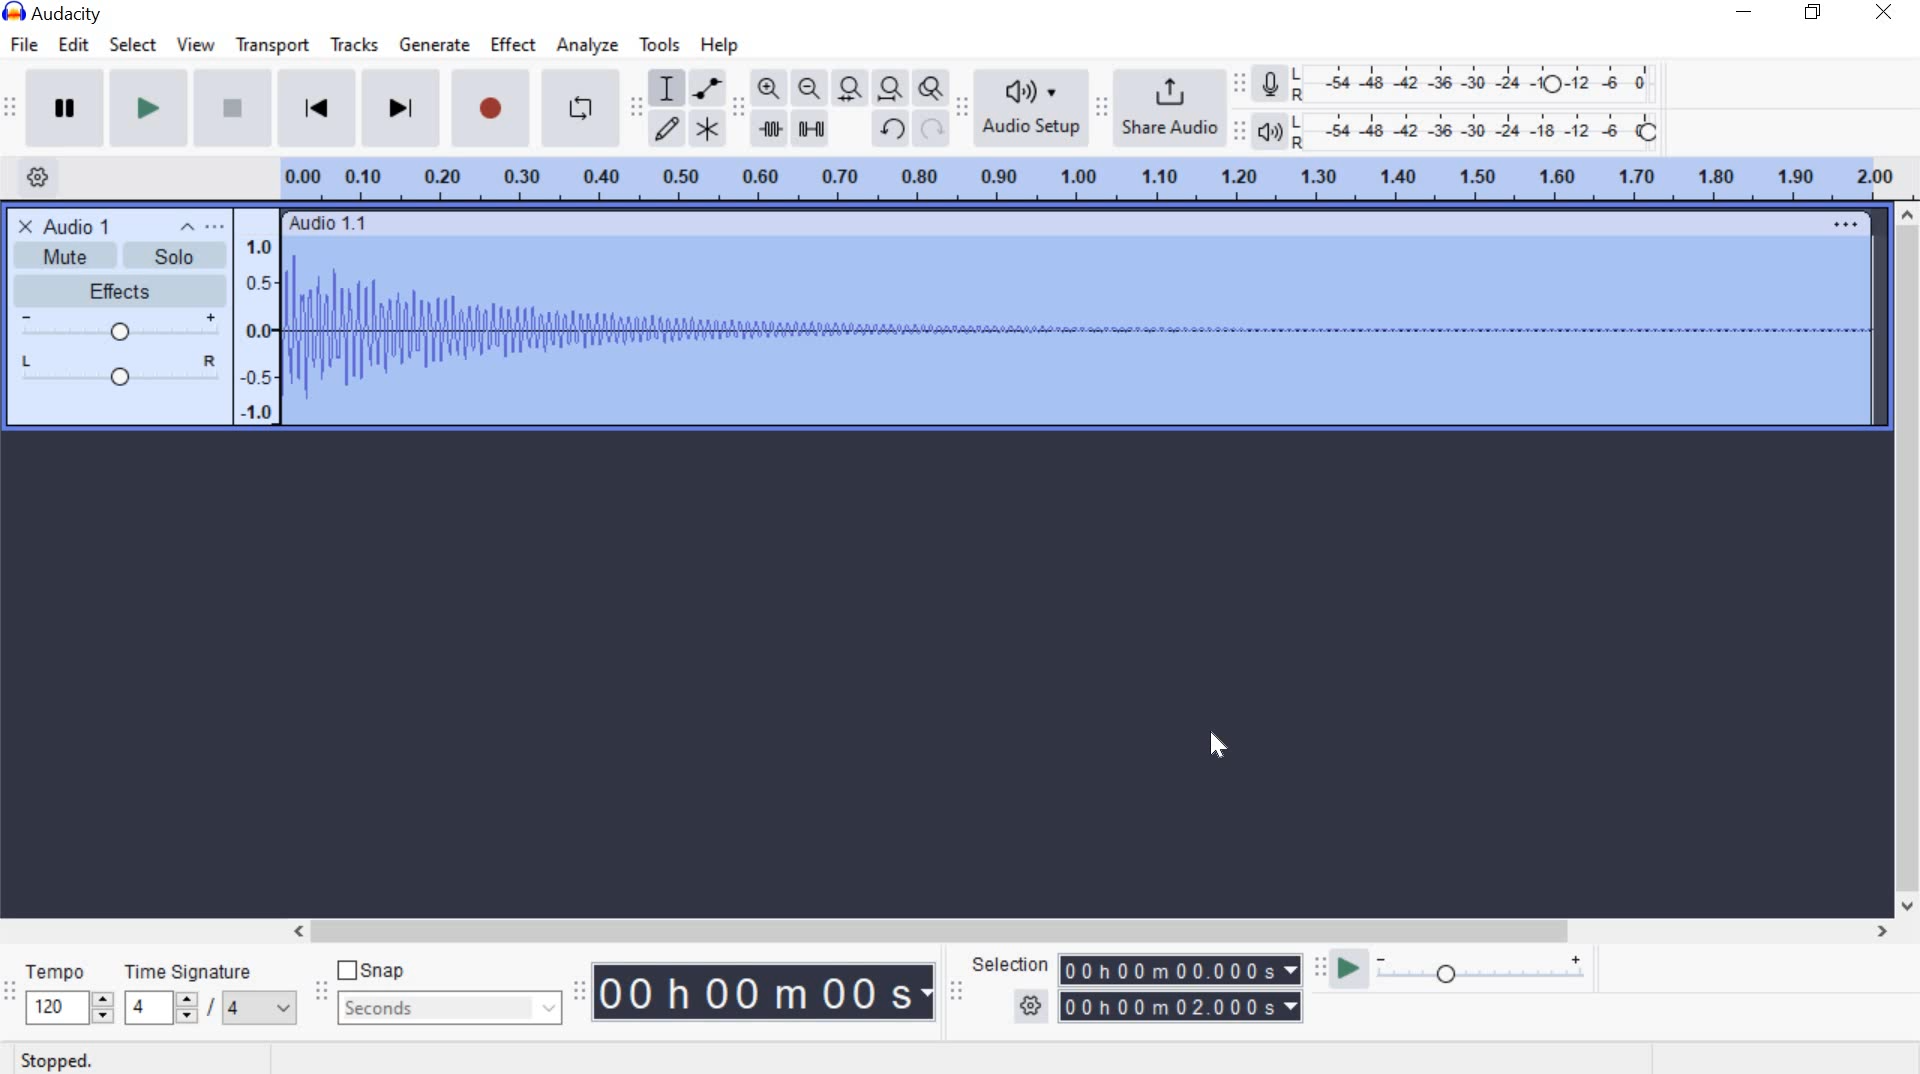  I want to click on selection, so click(1008, 964).